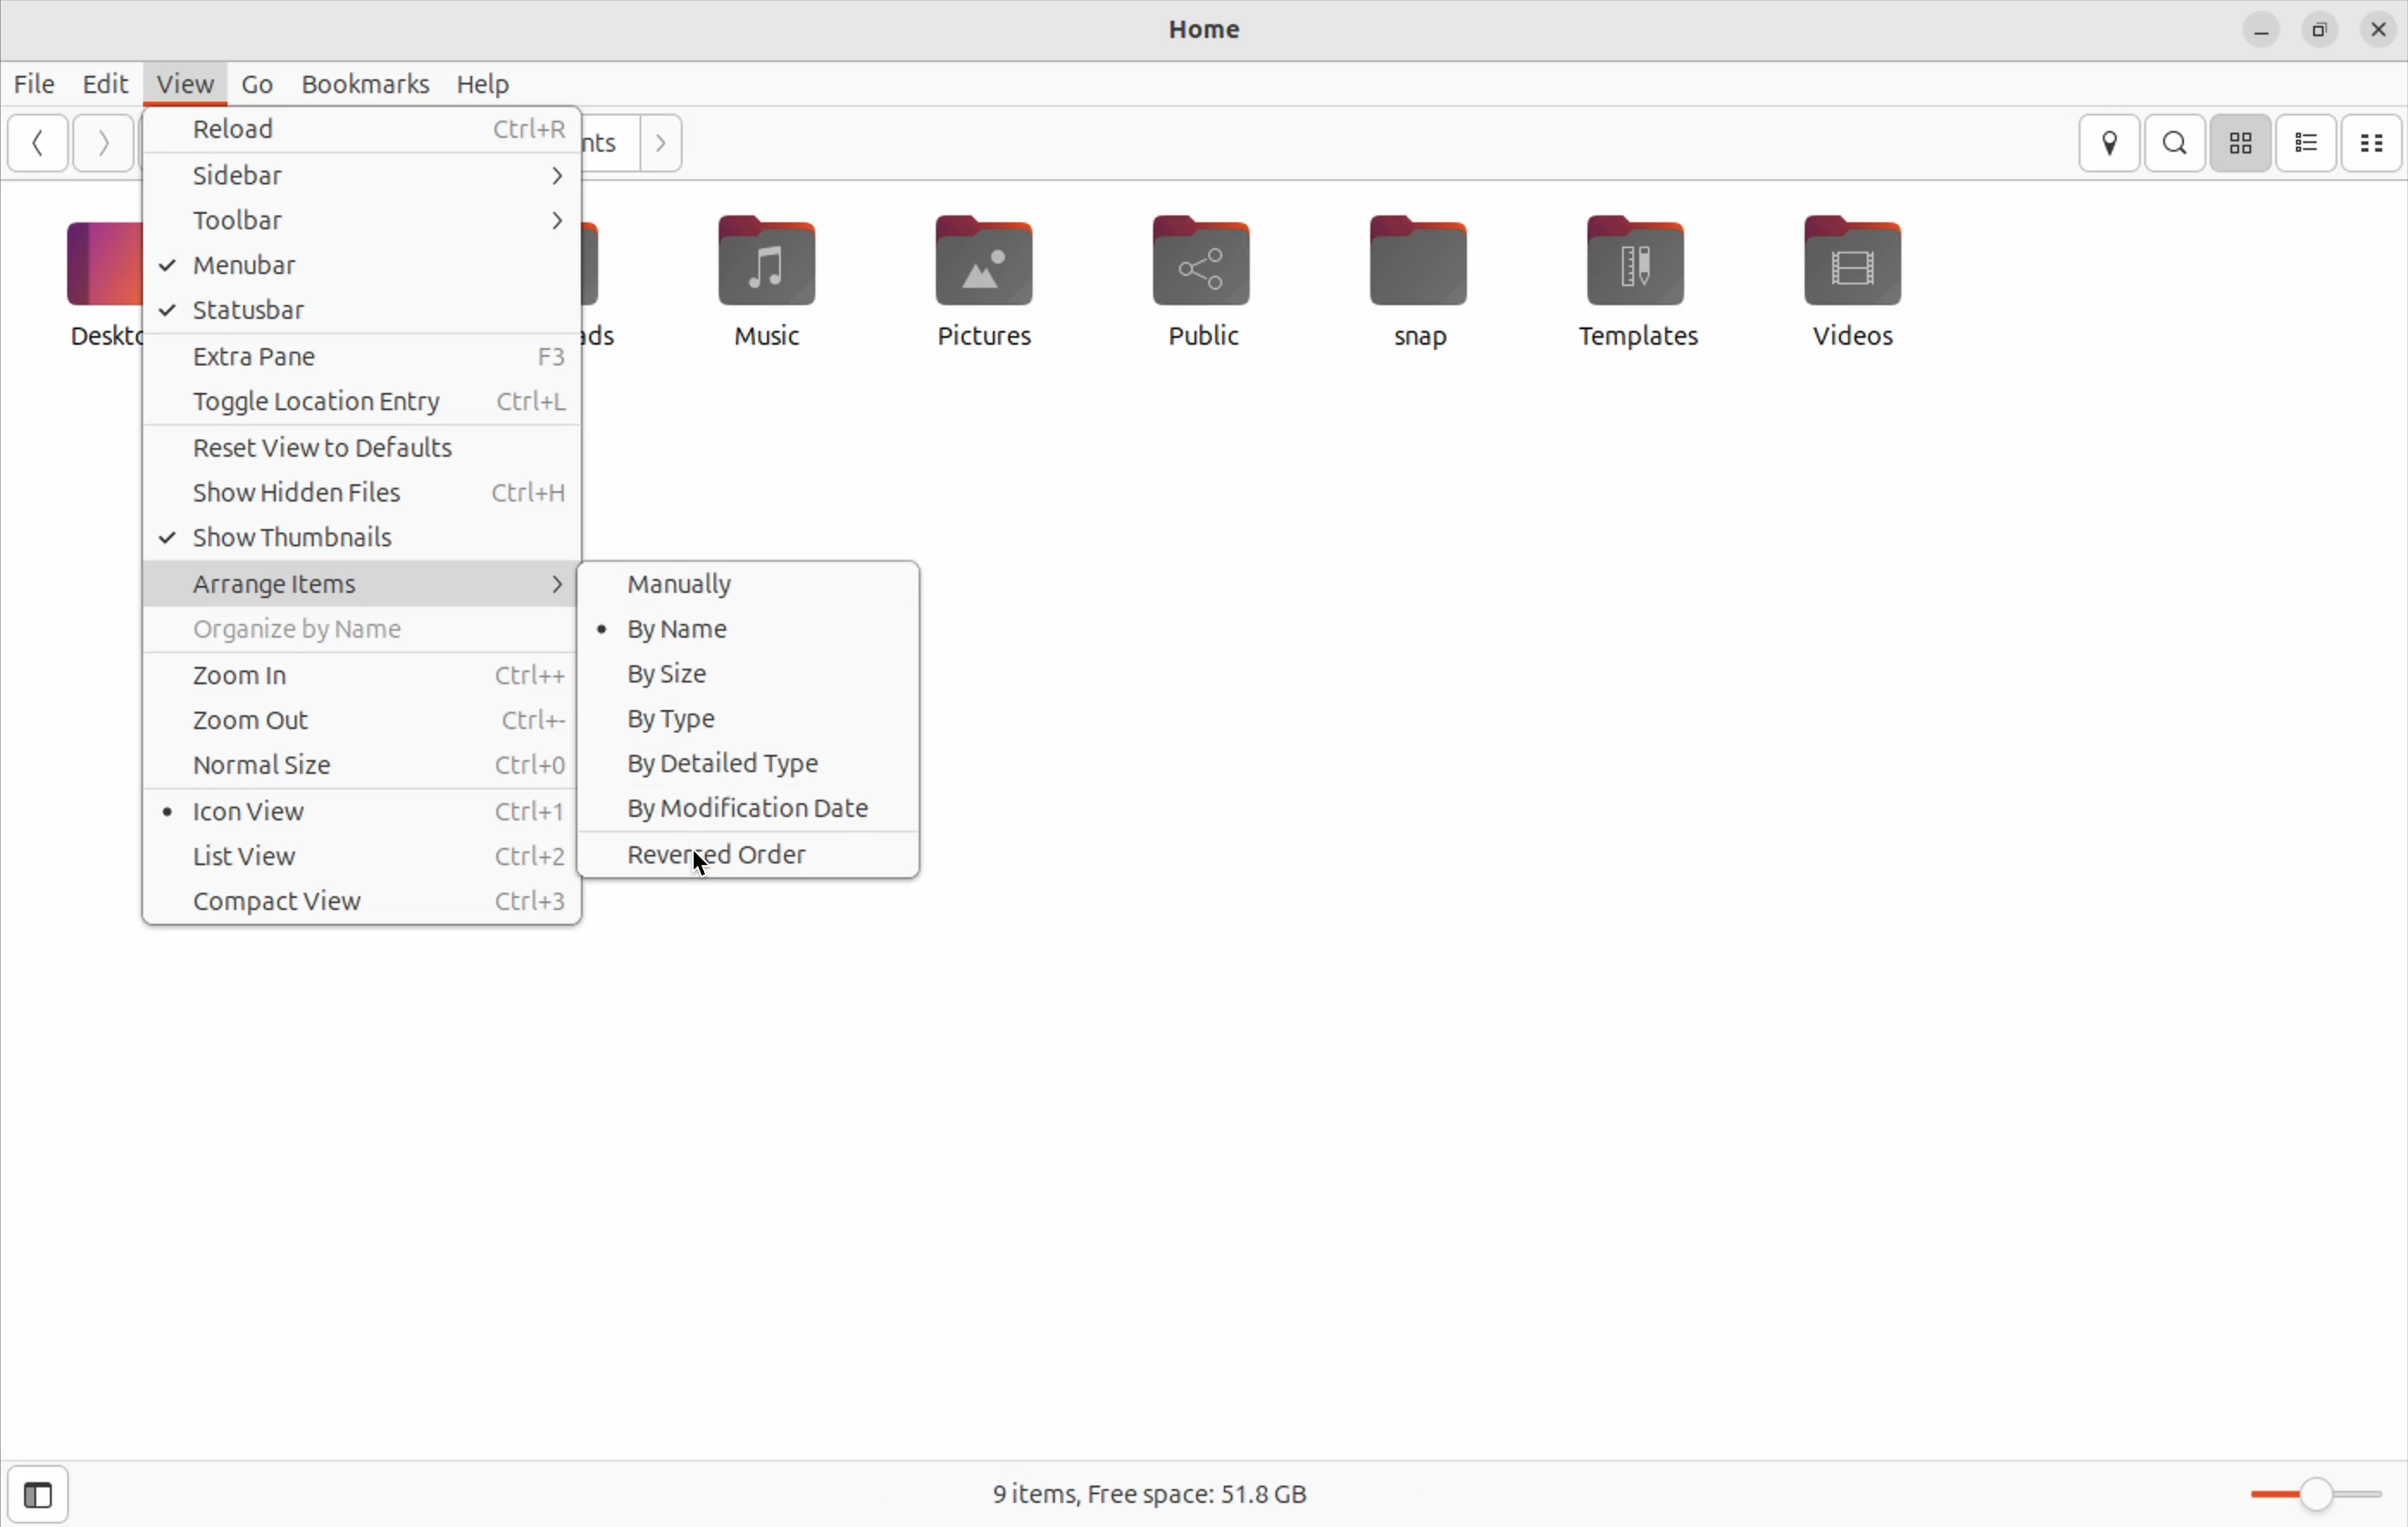  What do you see at coordinates (1152, 1492) in the screenshot?
I see ` free space ` at bounding box center [1152, 1492].